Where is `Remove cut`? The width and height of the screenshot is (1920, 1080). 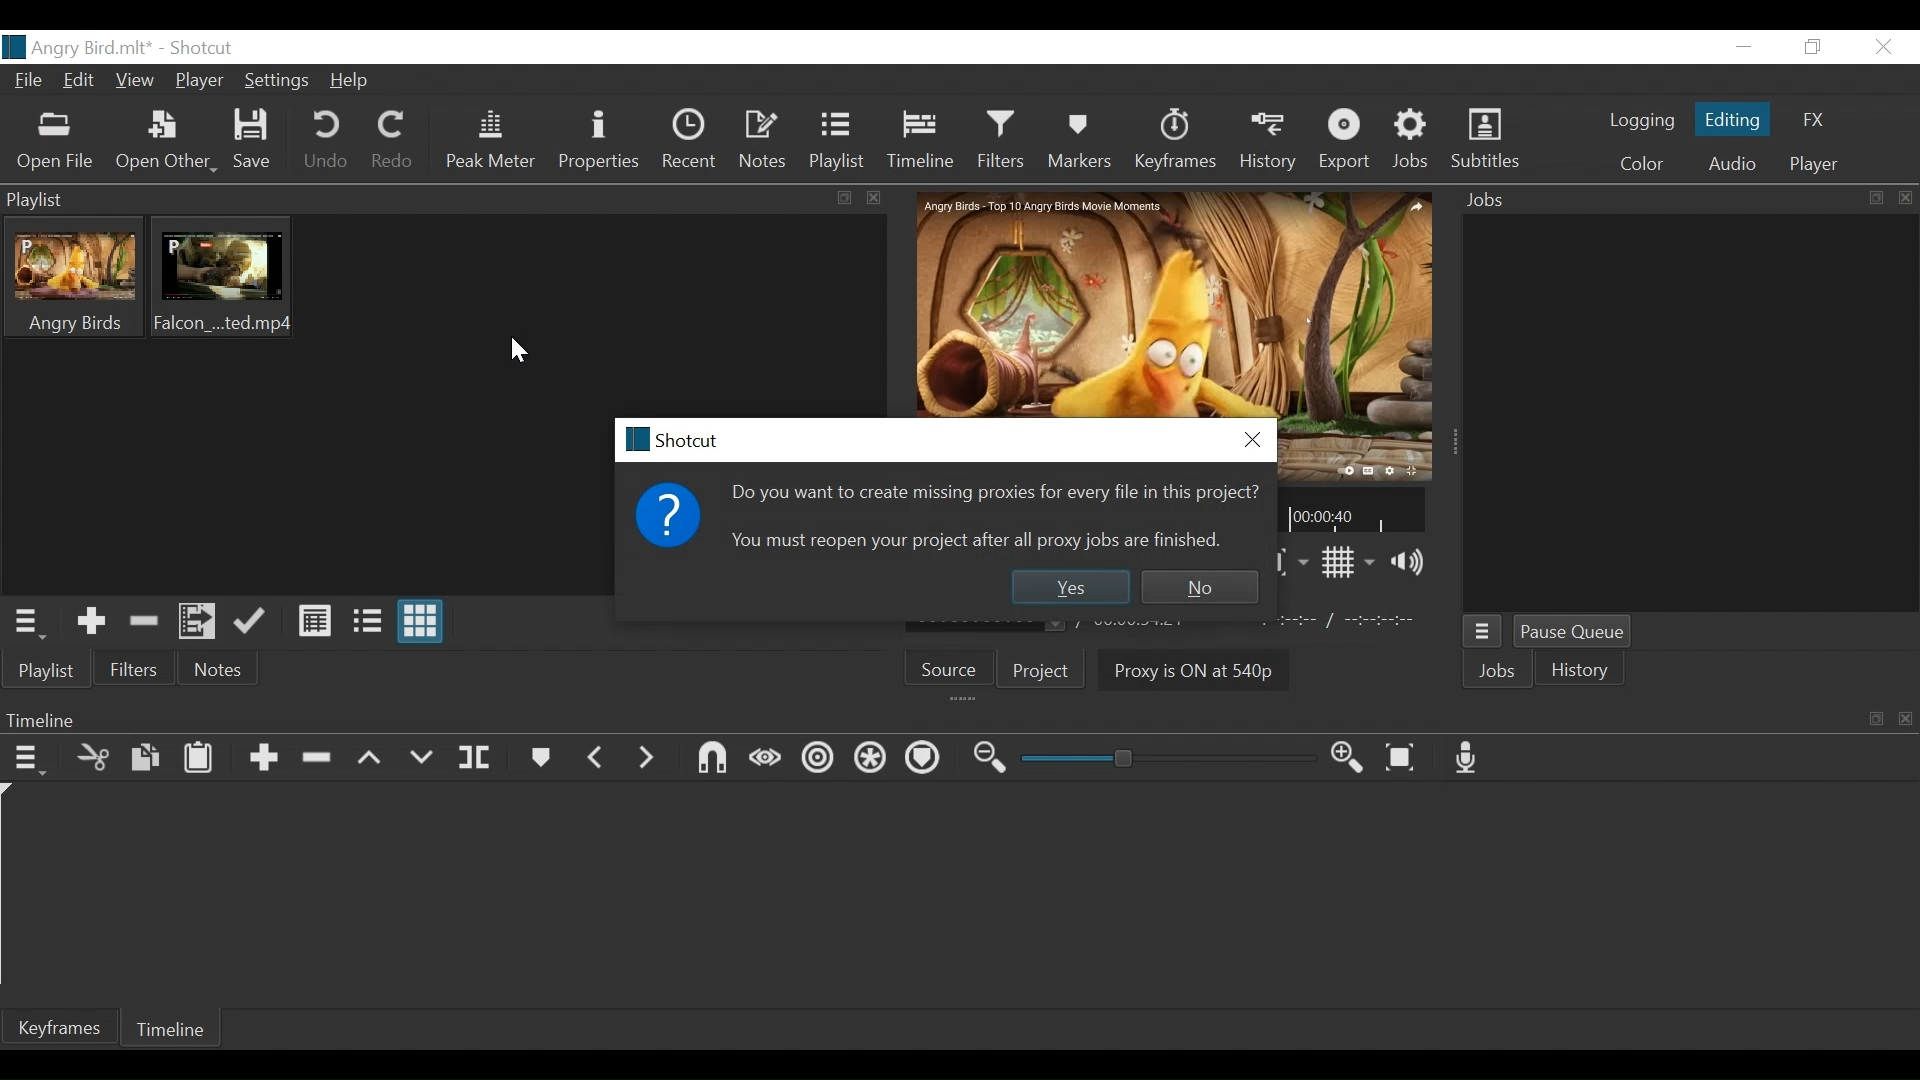 Remove cut is located at coordinates (140, 619).